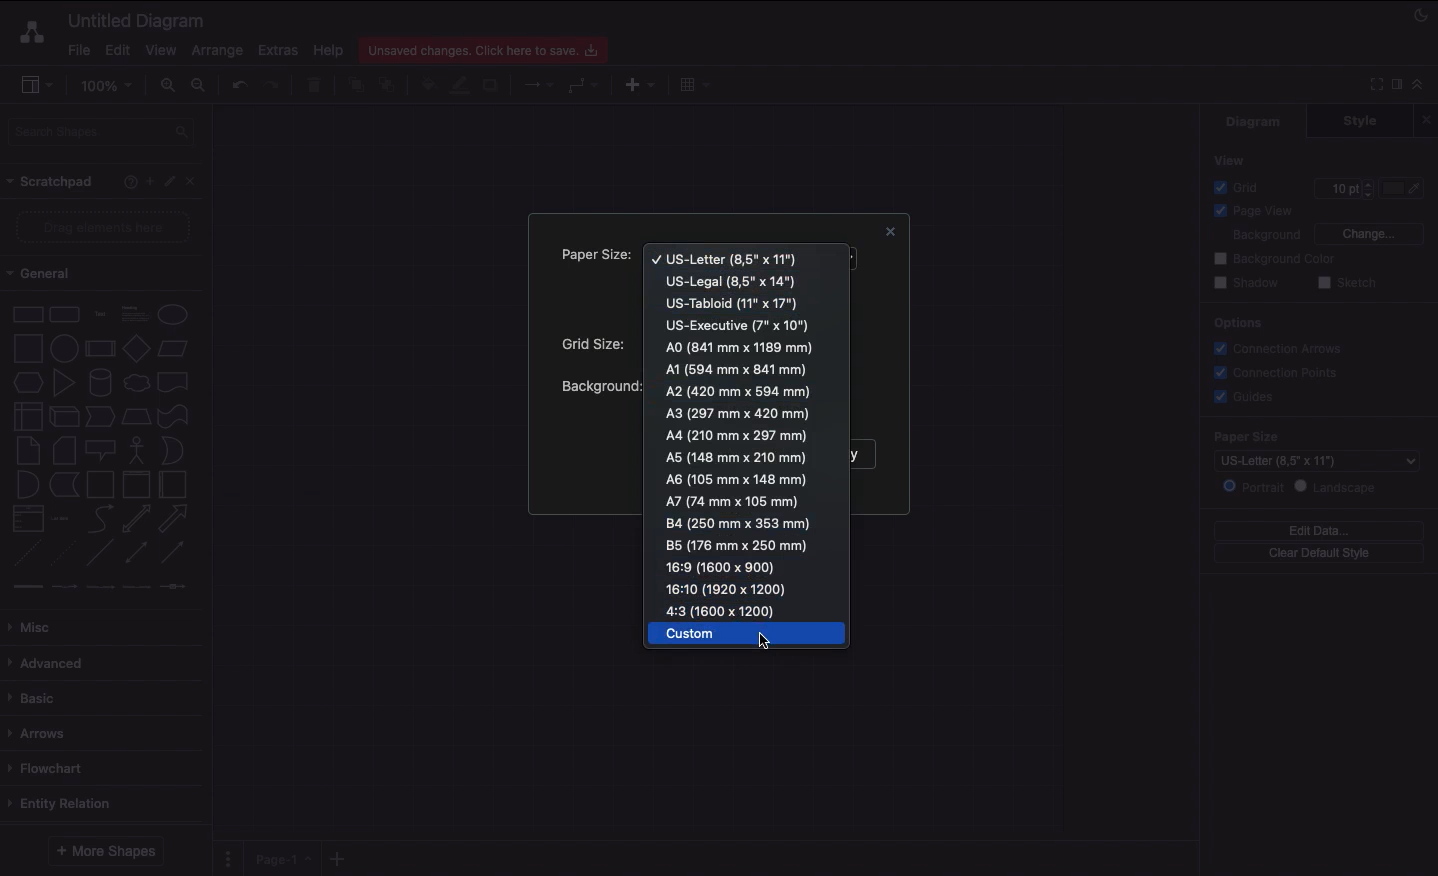  Describe the element at coordinates (174, 349) in the screenshot. I see `Parallelogram` at that location.